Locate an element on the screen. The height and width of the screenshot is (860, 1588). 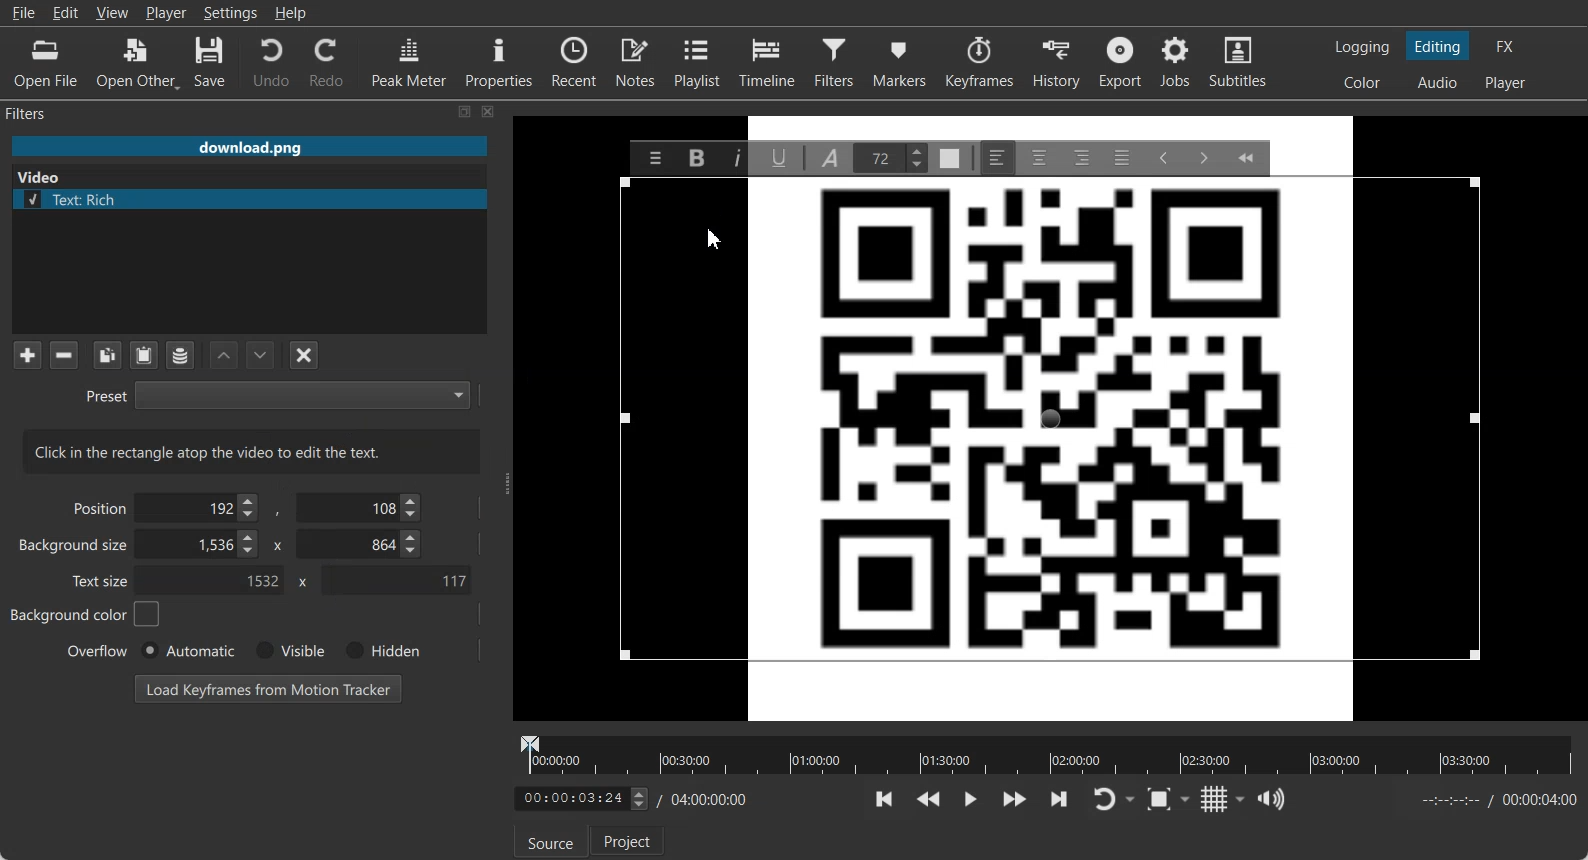
Italic is located at coordinates (736, 158).